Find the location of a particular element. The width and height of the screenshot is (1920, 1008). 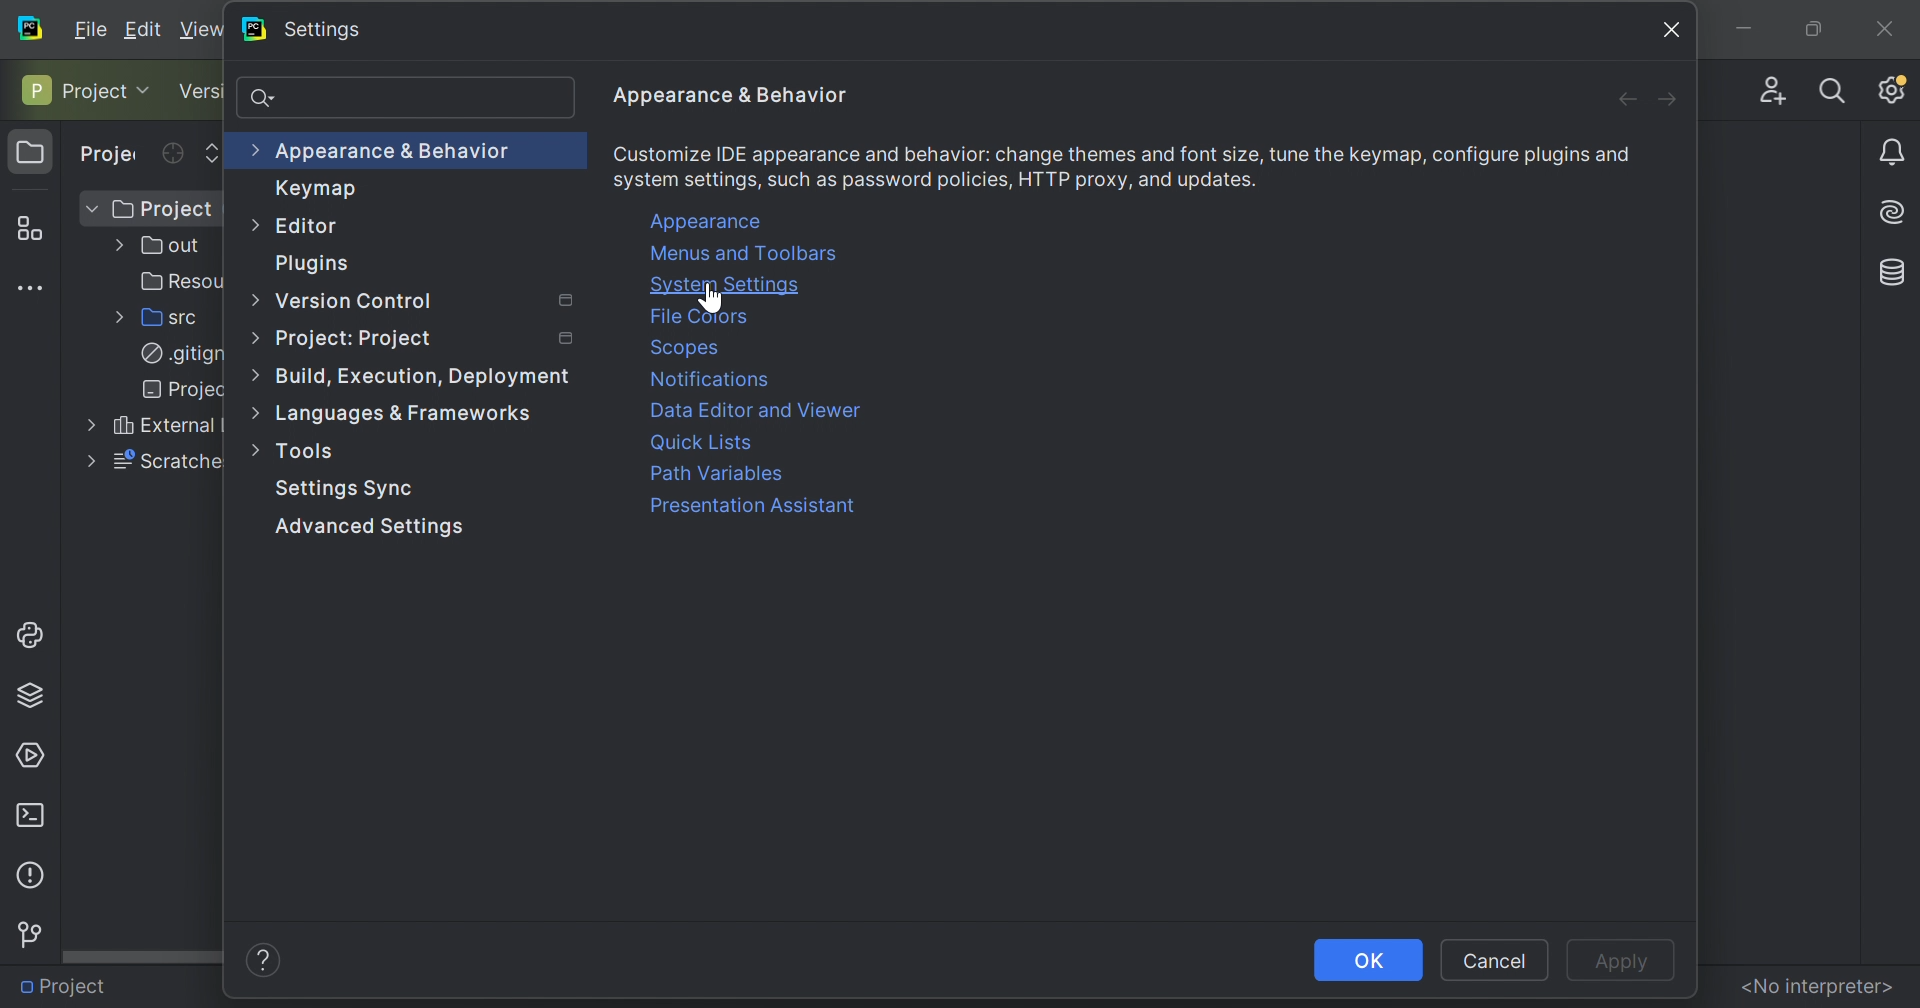

Search Everywhere is located at coordinates (1833, 89).